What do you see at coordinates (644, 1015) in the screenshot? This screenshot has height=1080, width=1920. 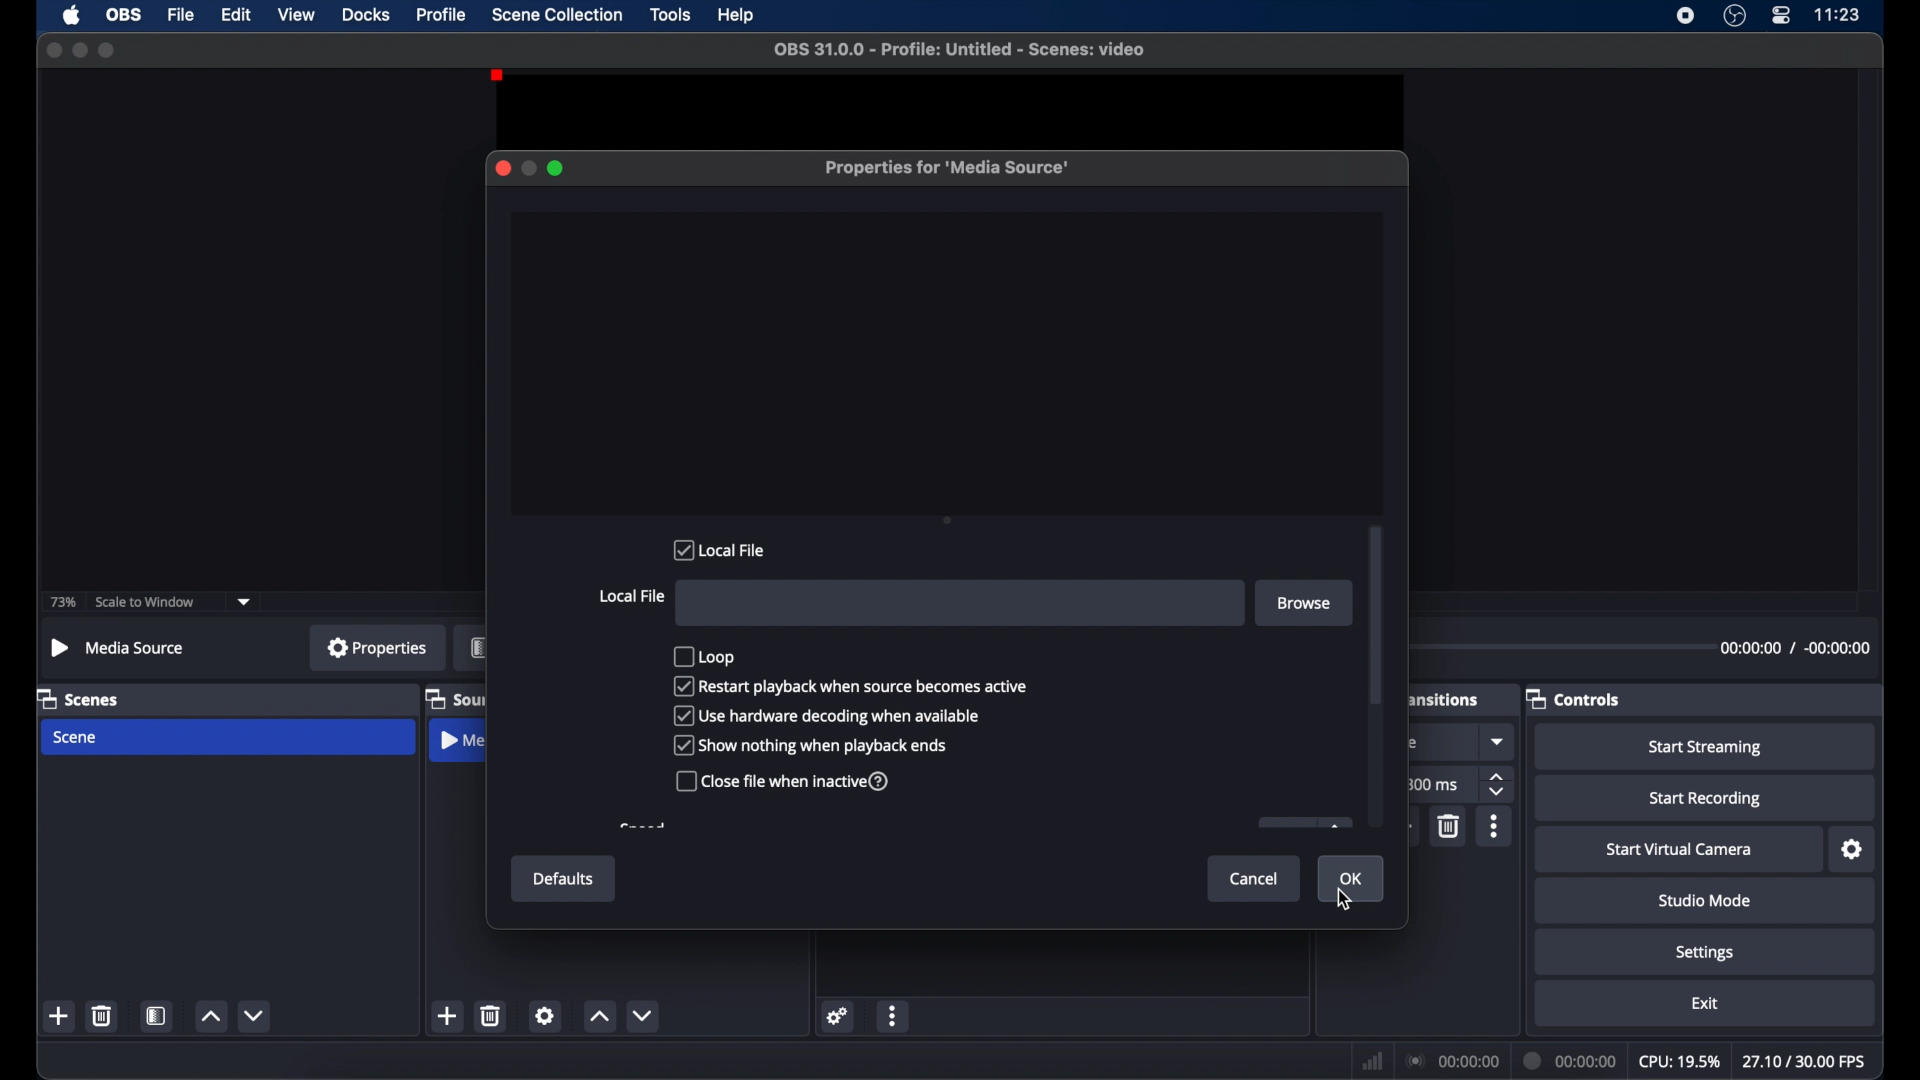 I see `decrement` at bounding box center [644, 1015].